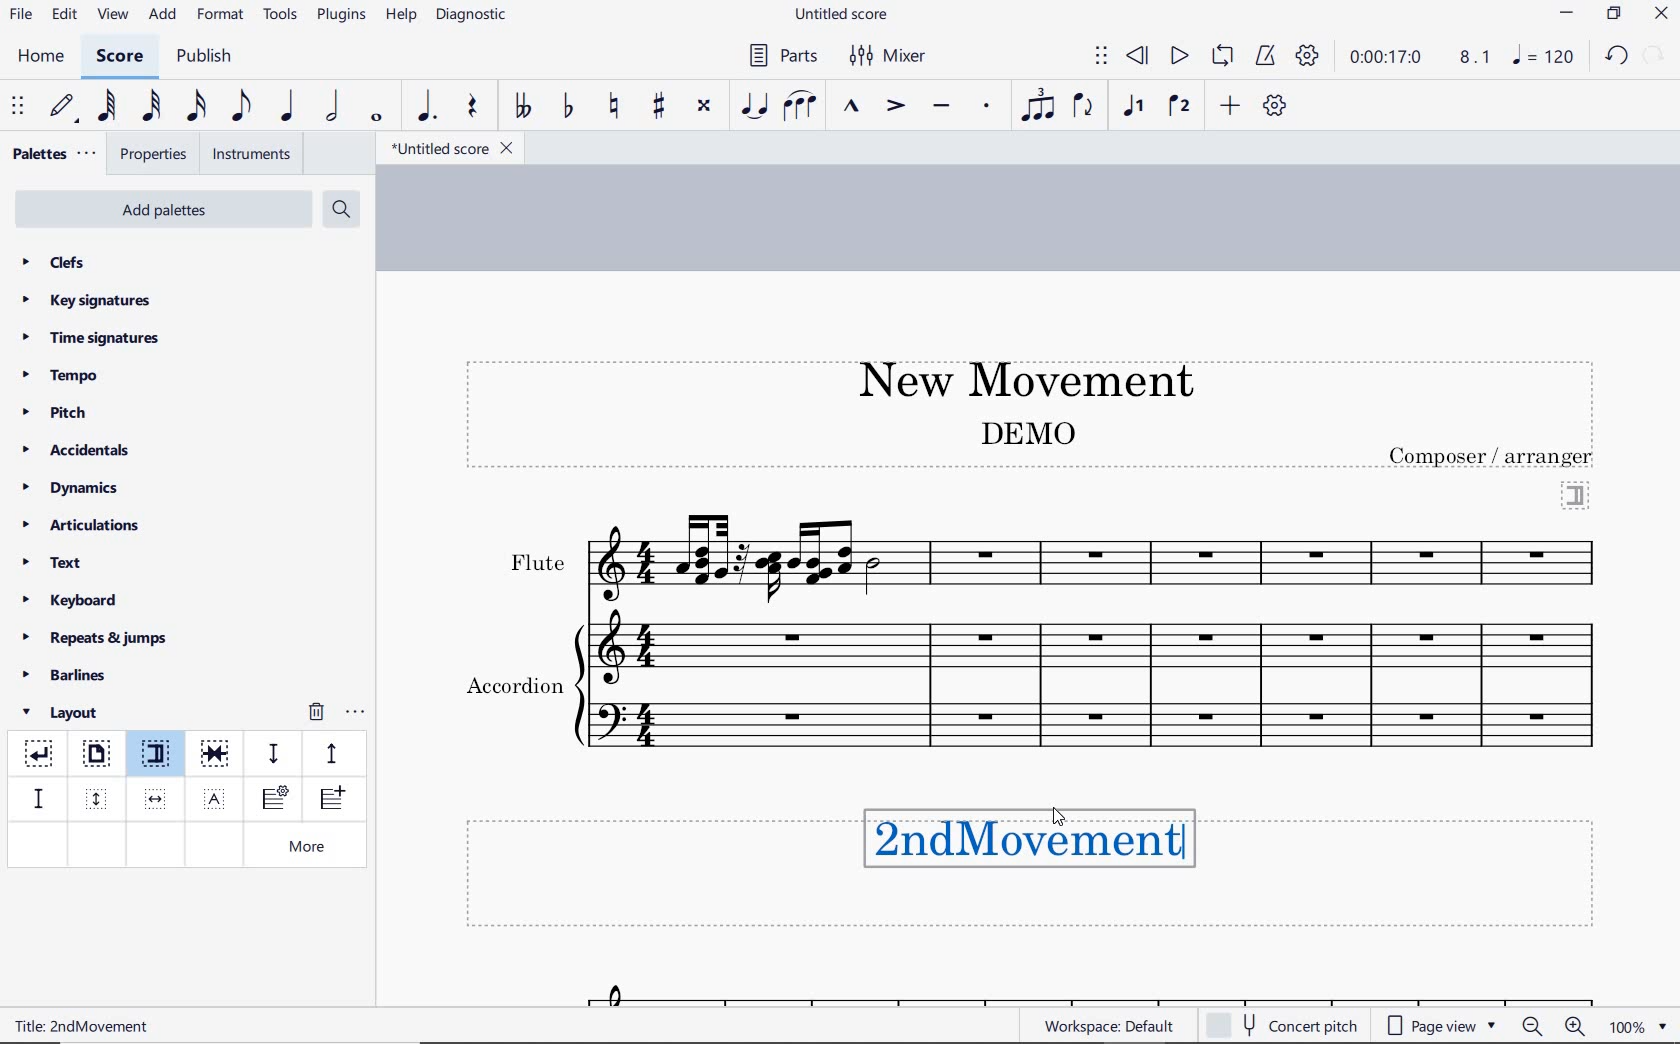  I want to click on title, so click(1016, 377).